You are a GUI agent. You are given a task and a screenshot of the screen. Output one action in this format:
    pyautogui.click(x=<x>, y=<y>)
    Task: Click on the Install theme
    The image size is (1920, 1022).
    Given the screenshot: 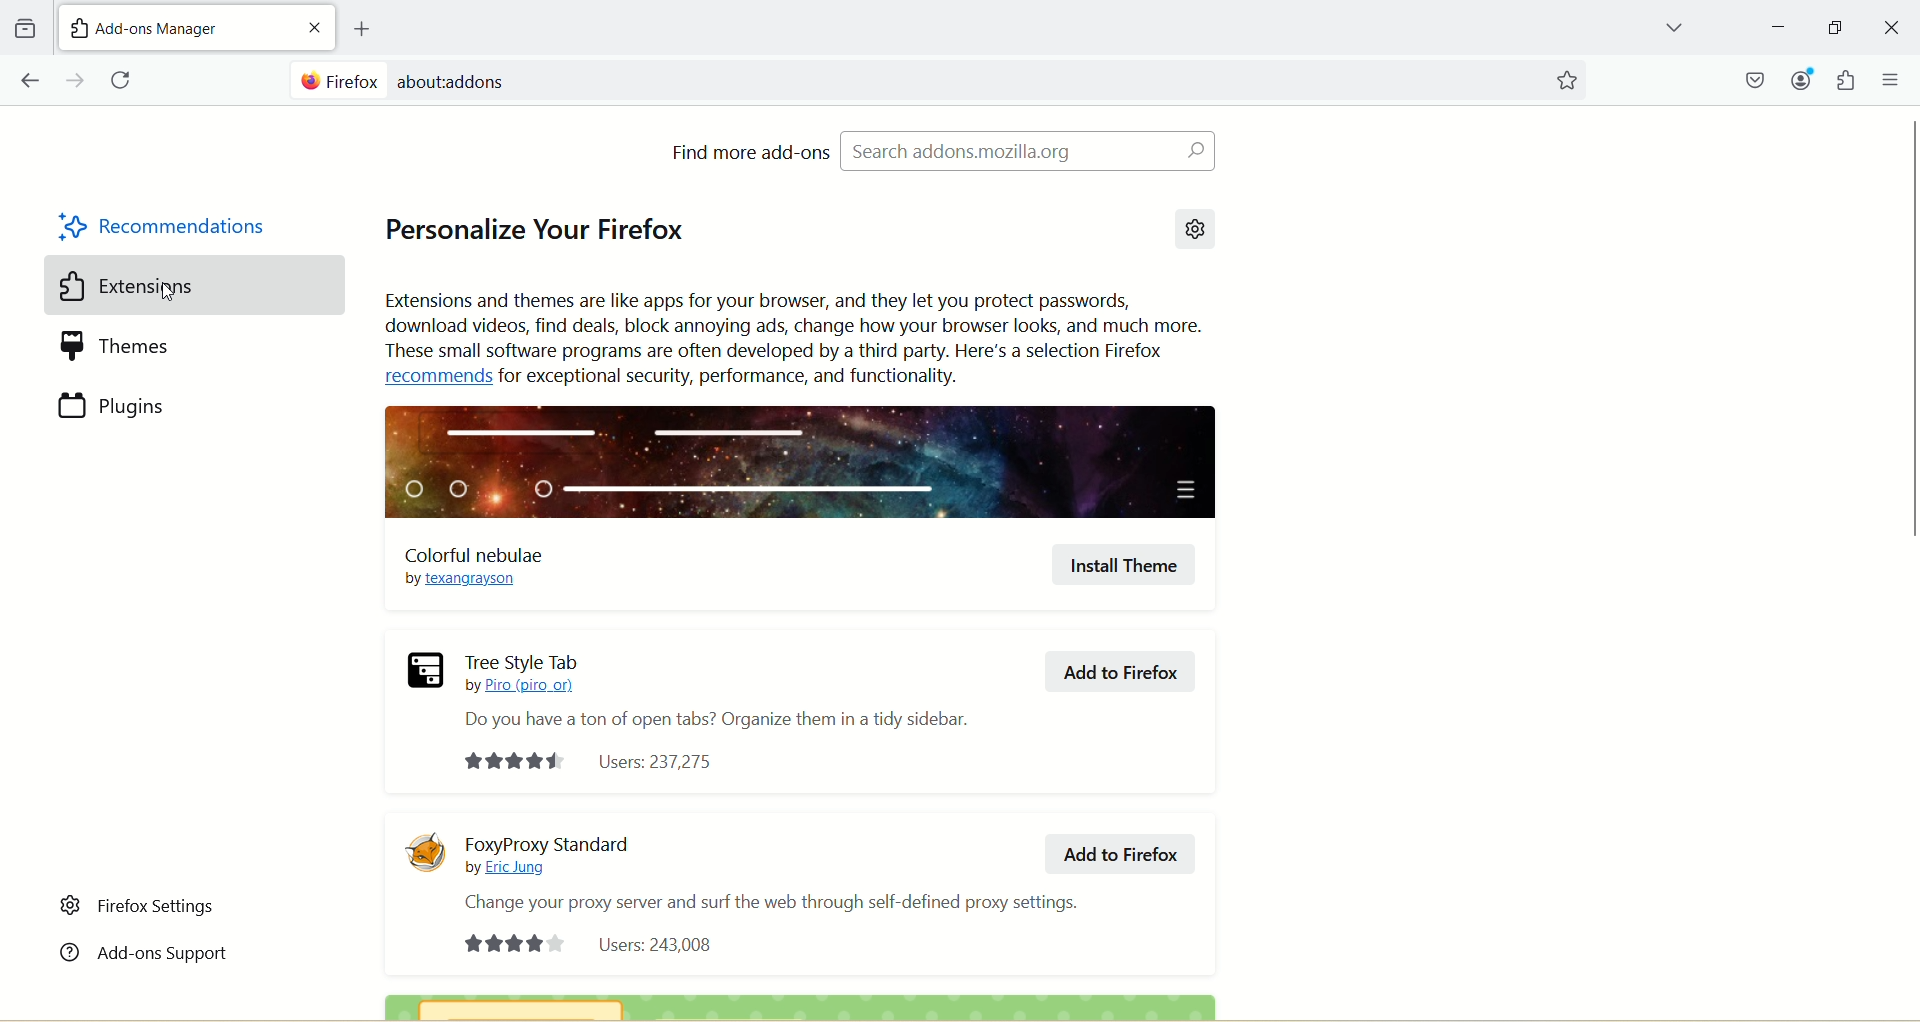 What is the action you would take?
    pyautogui.click(x=1126, y=565)
    